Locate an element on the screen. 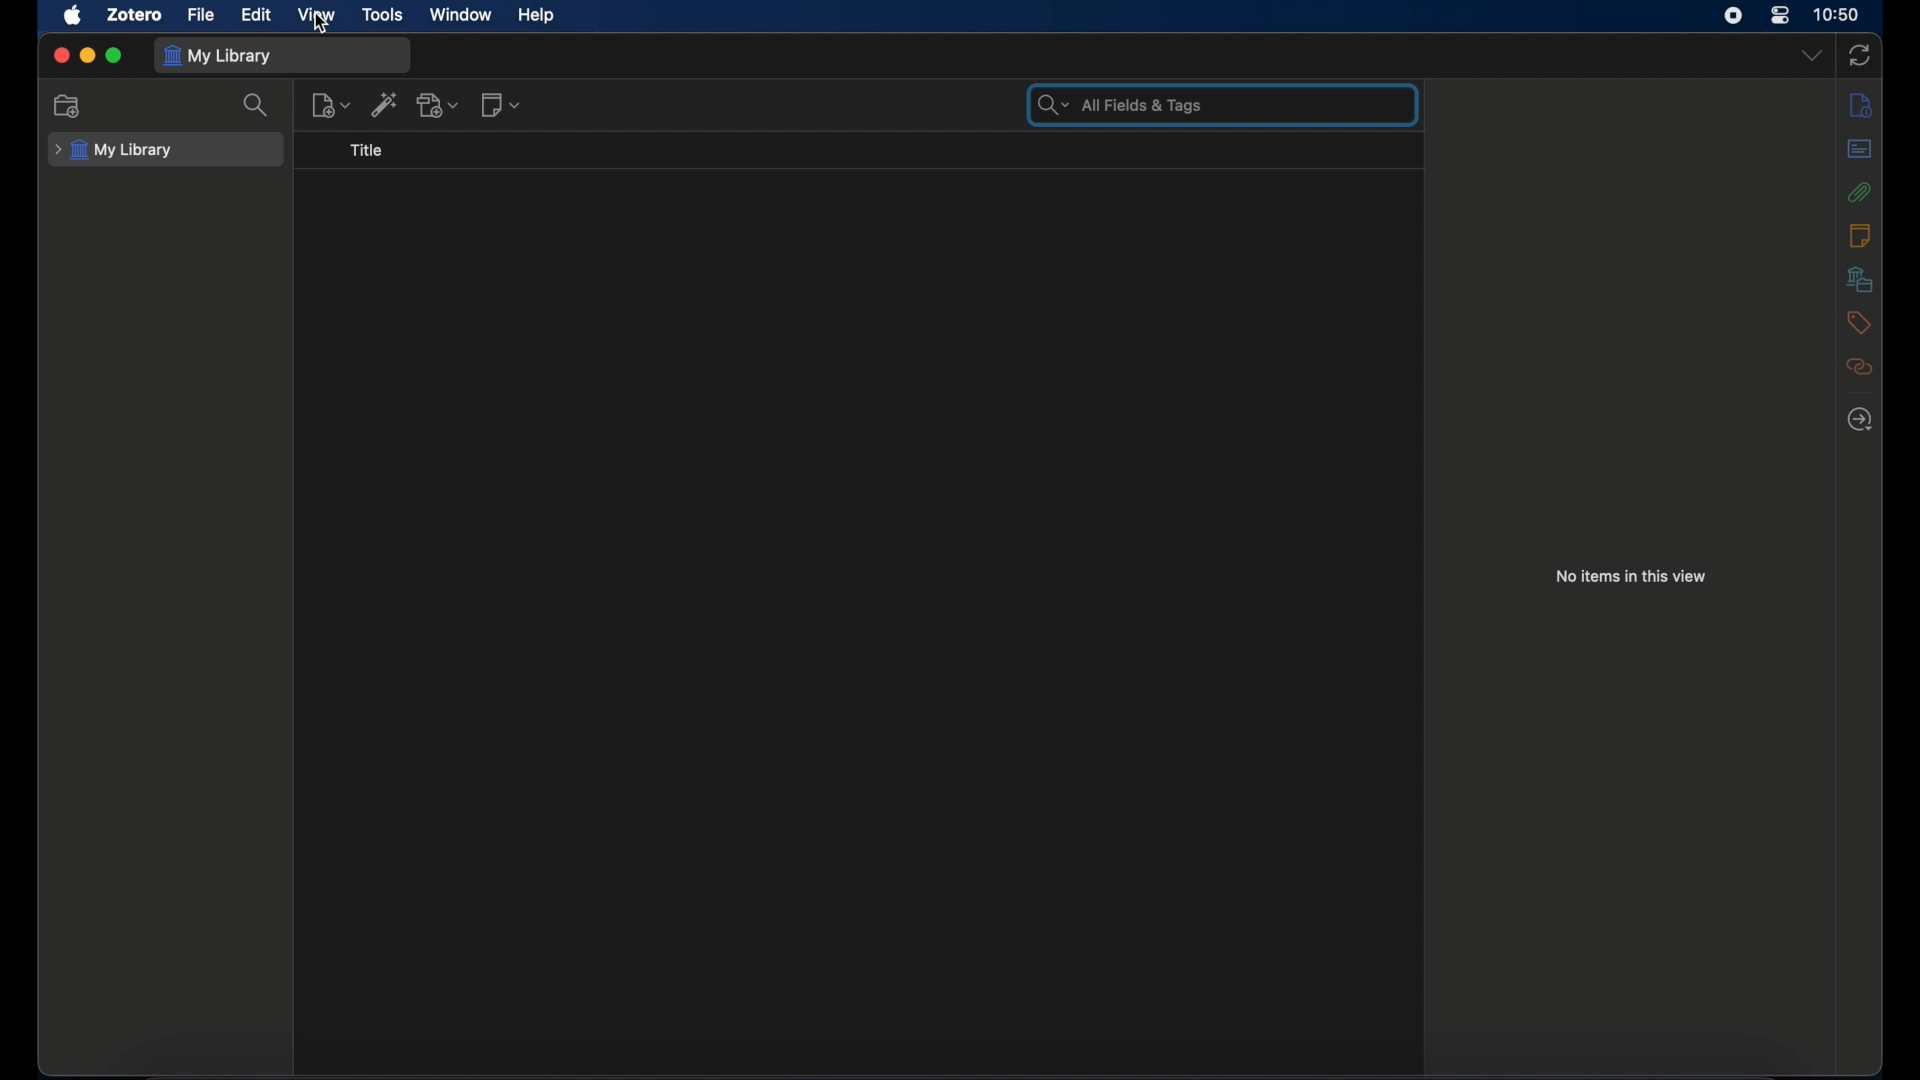 The image size is (1920, 1080). sync is located at coordinates (1859, 55).